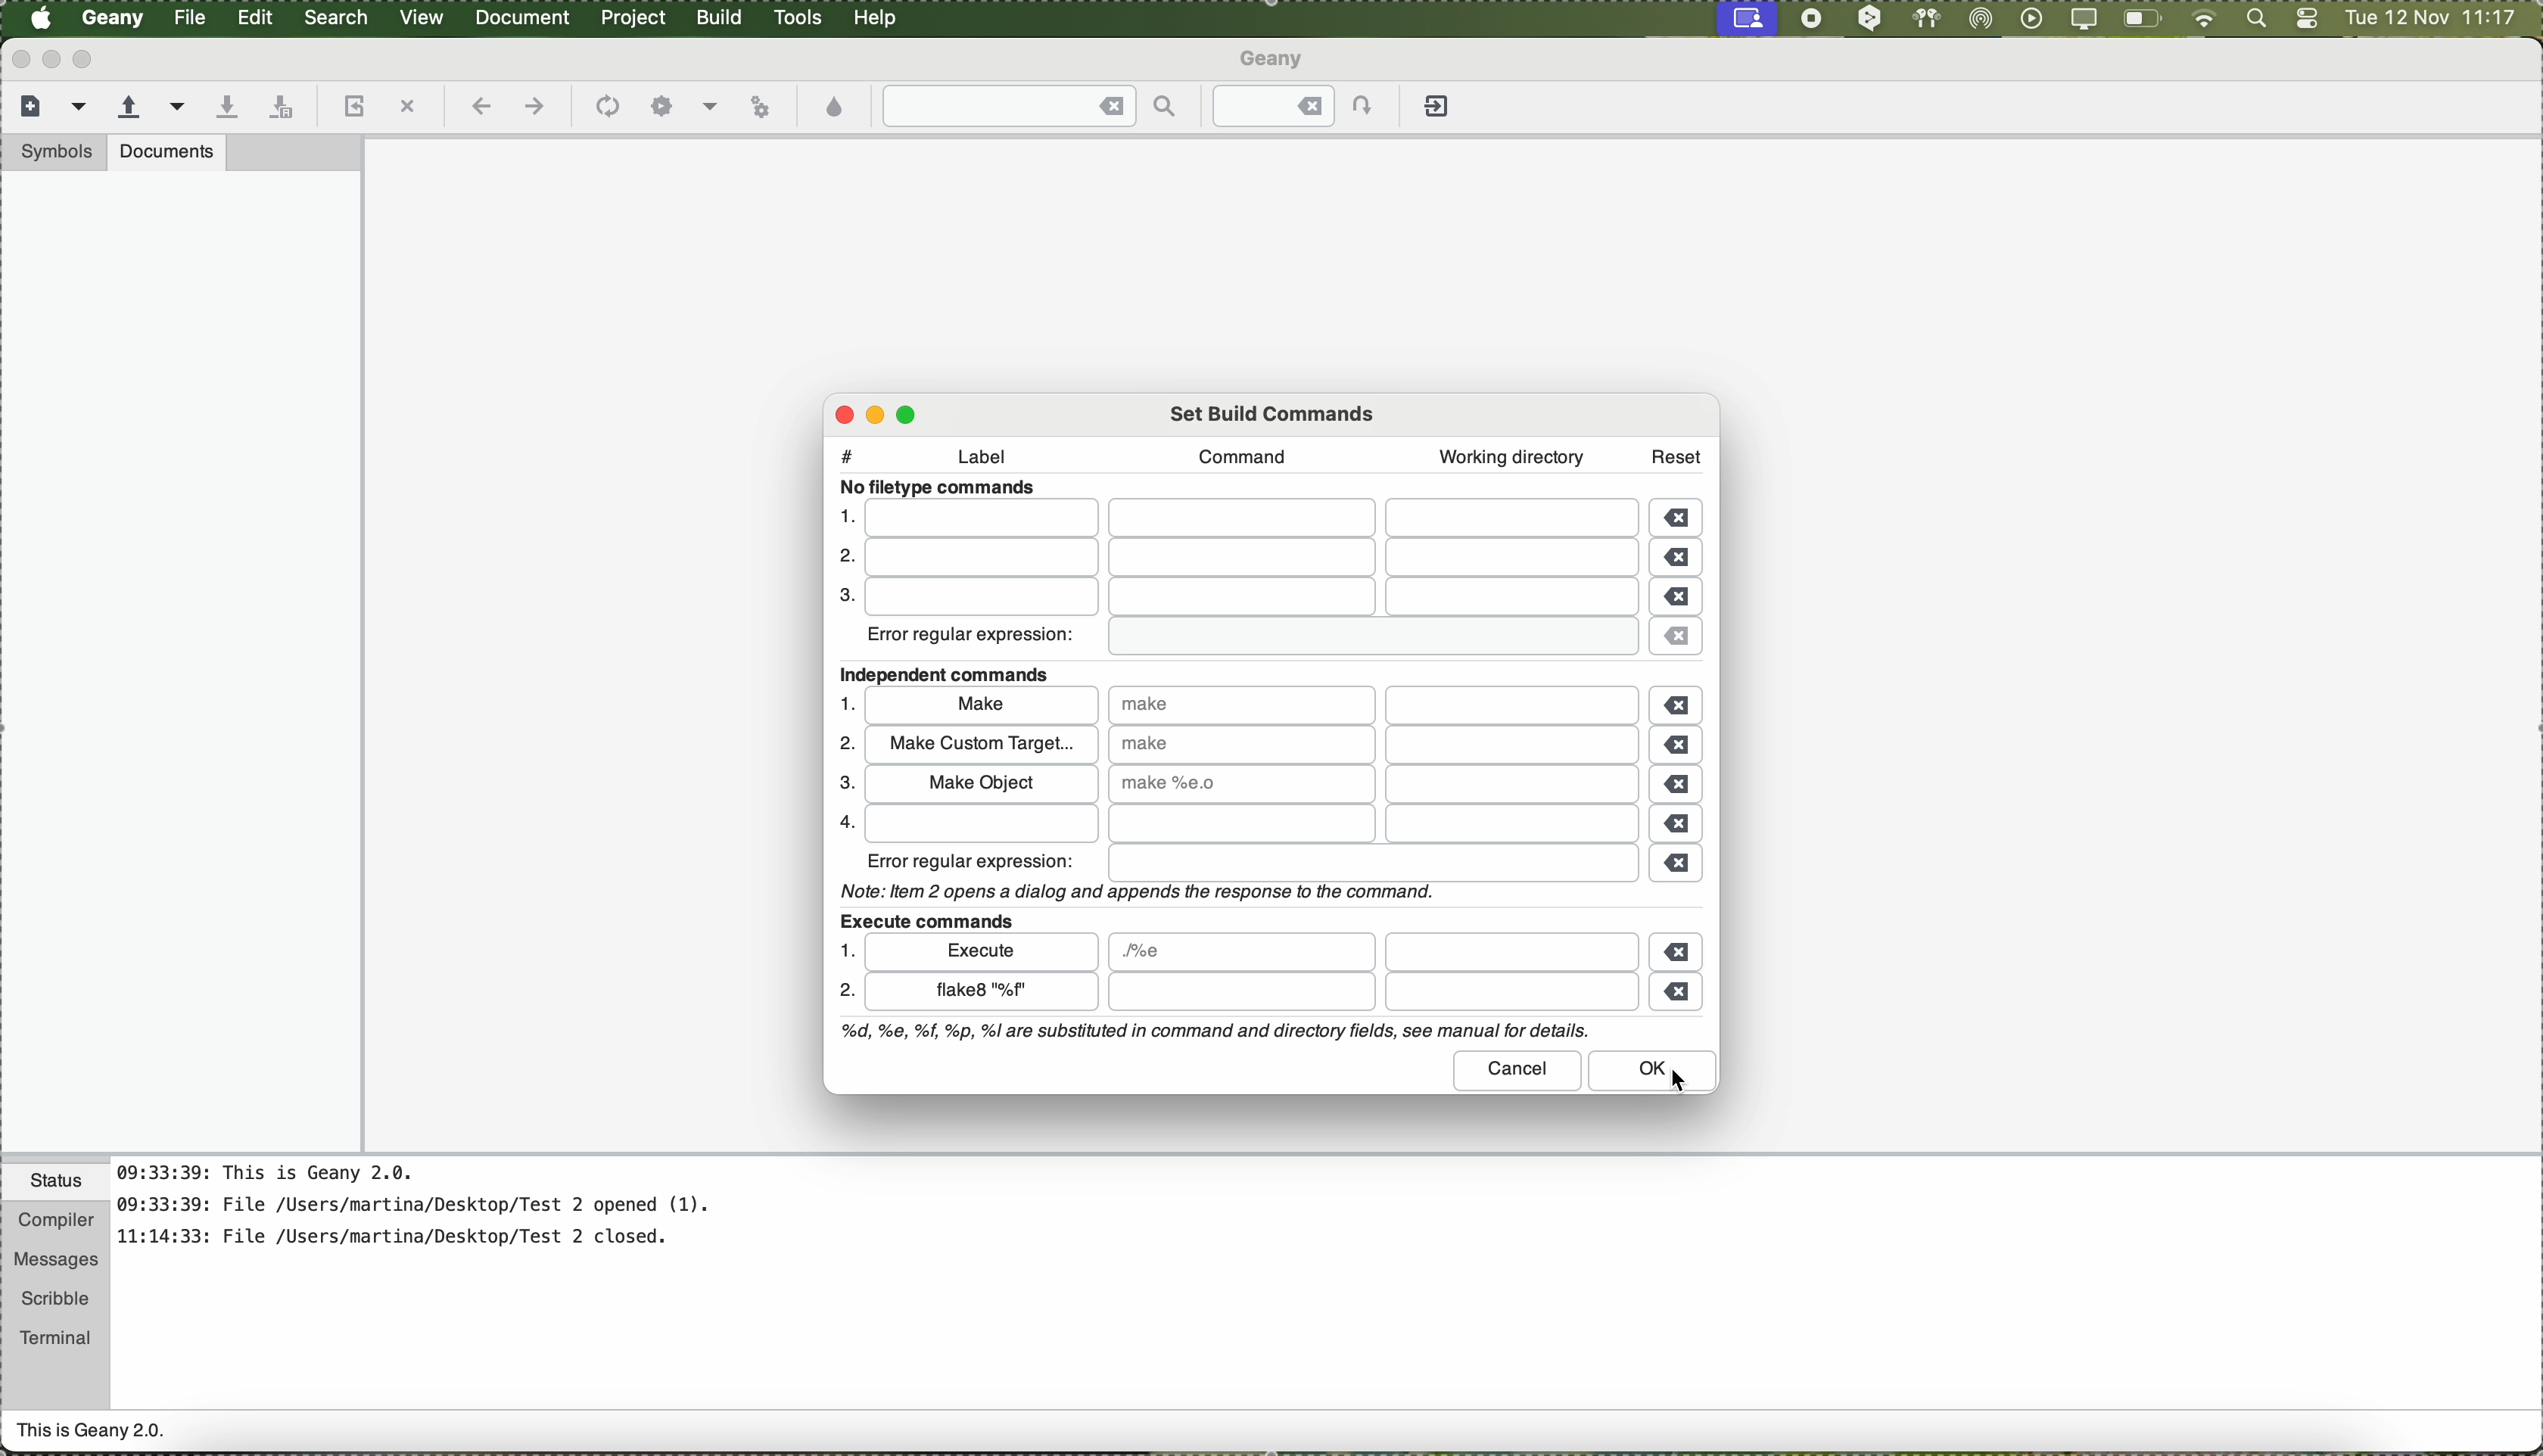 The height and width of the screenshot is (1456, 2543). I want to click on reset, so click(1677, 453).